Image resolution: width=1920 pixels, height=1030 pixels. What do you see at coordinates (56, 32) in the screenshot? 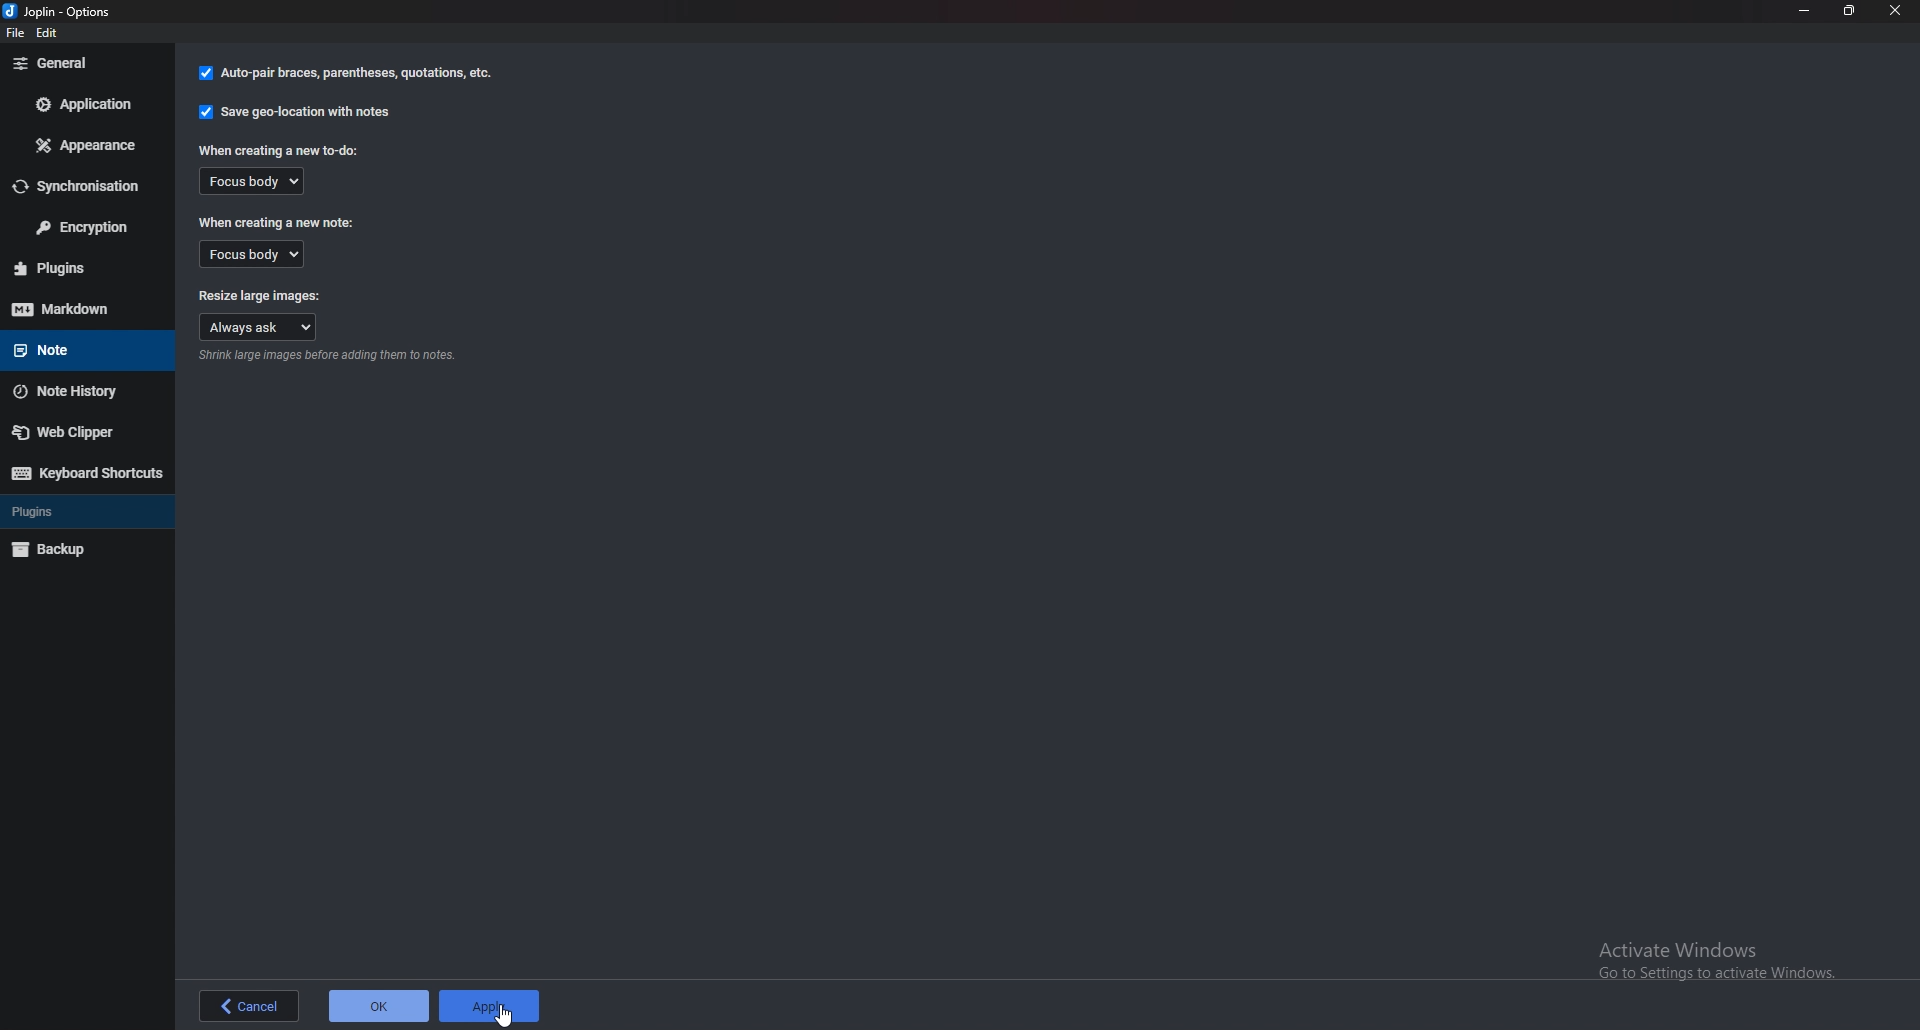
I see `edit` at bounding box center [56, 32].